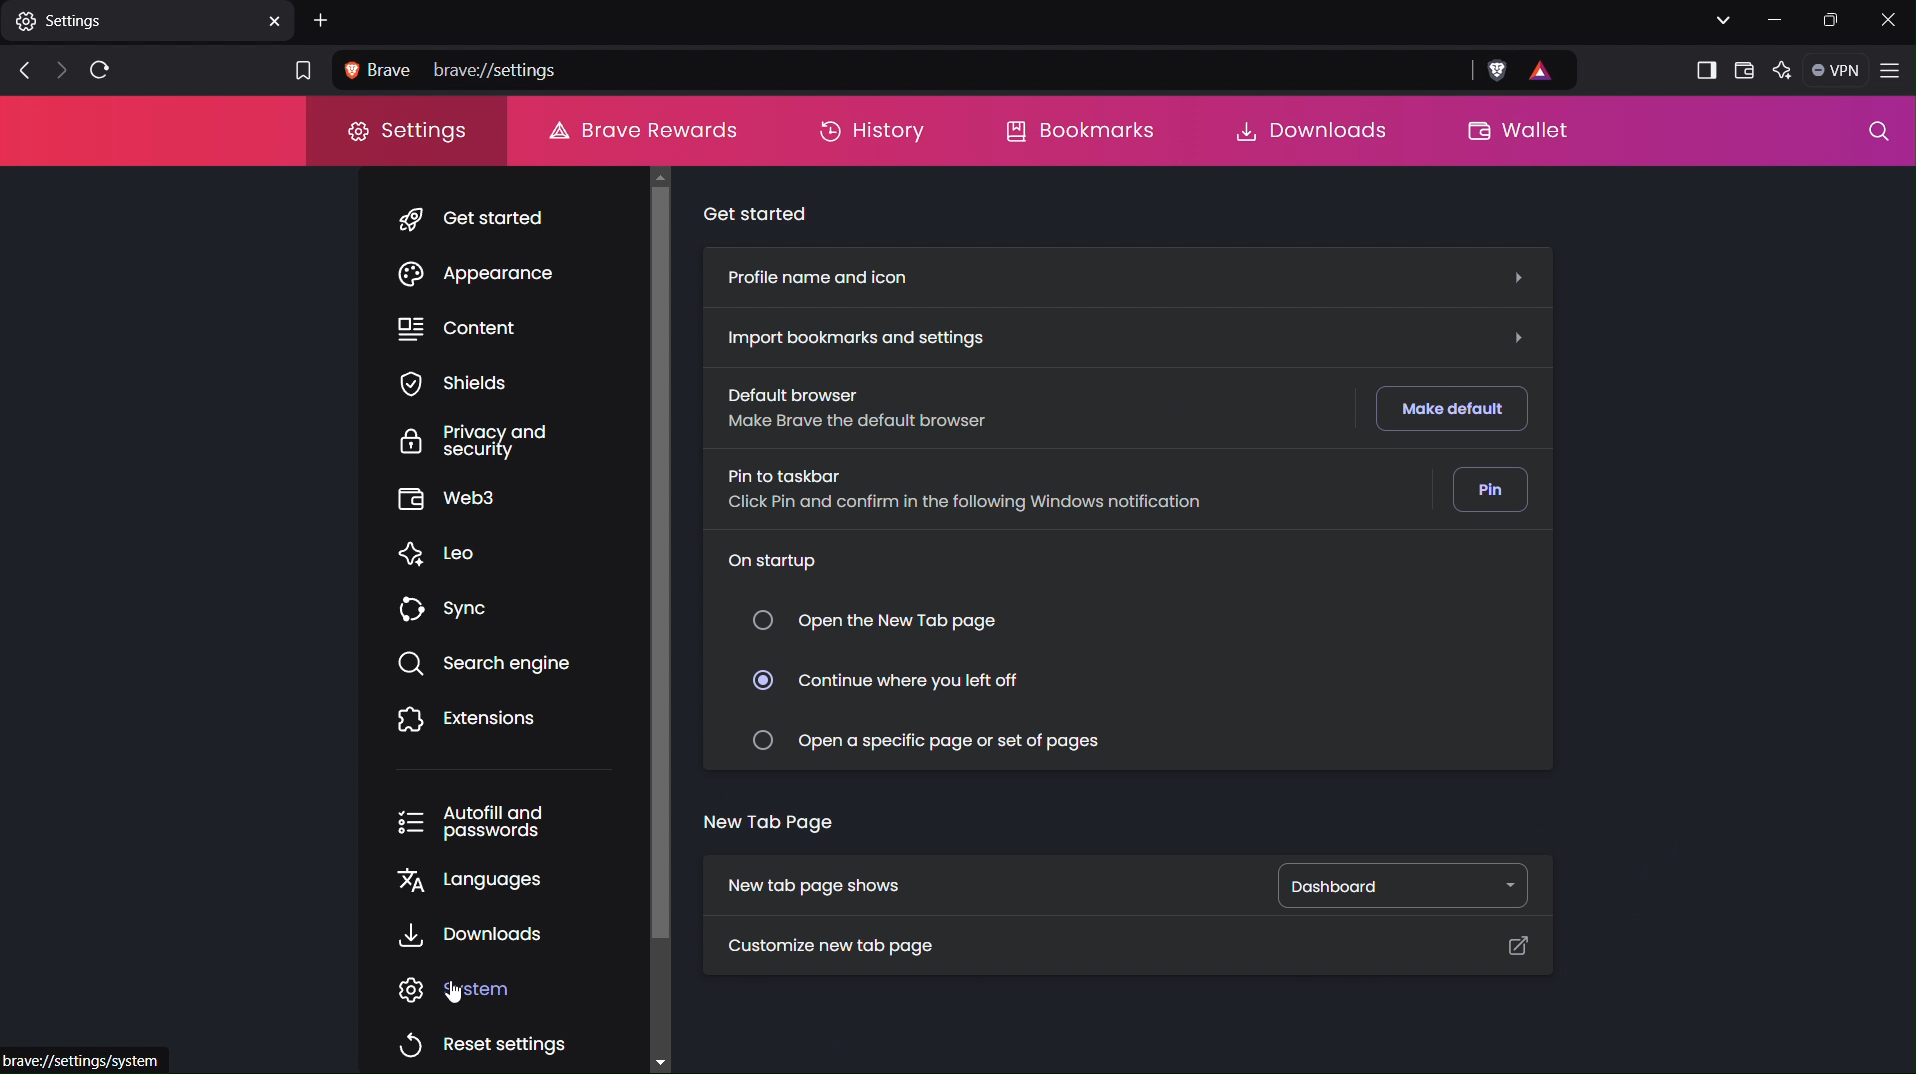 The height and width of the screenshot is (1074, 1916). What do you see at coordinates (465, 937) in the screenshot?
I see `Downloads` at bounding box center [465, 937].